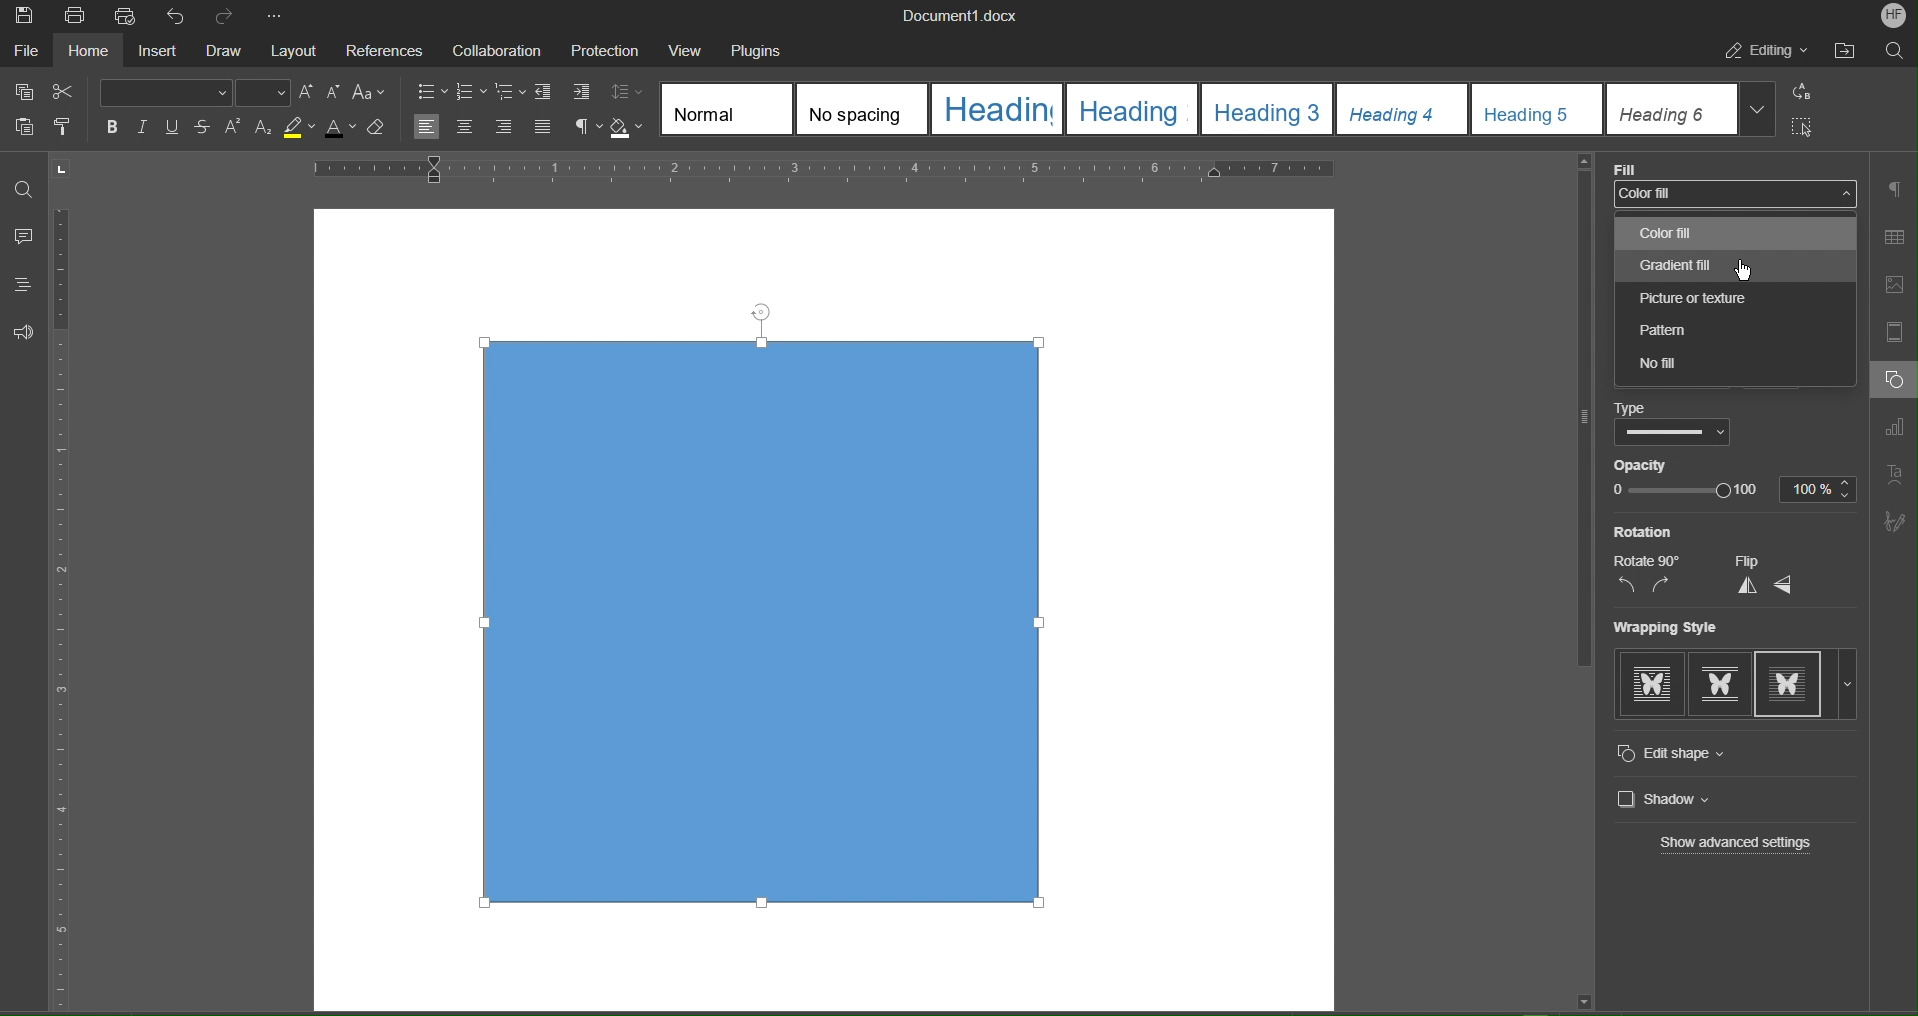  What do you see at coordinates (125, 16) in the screenshot?
I see `Quick Print` at bounding box center [125, 16].